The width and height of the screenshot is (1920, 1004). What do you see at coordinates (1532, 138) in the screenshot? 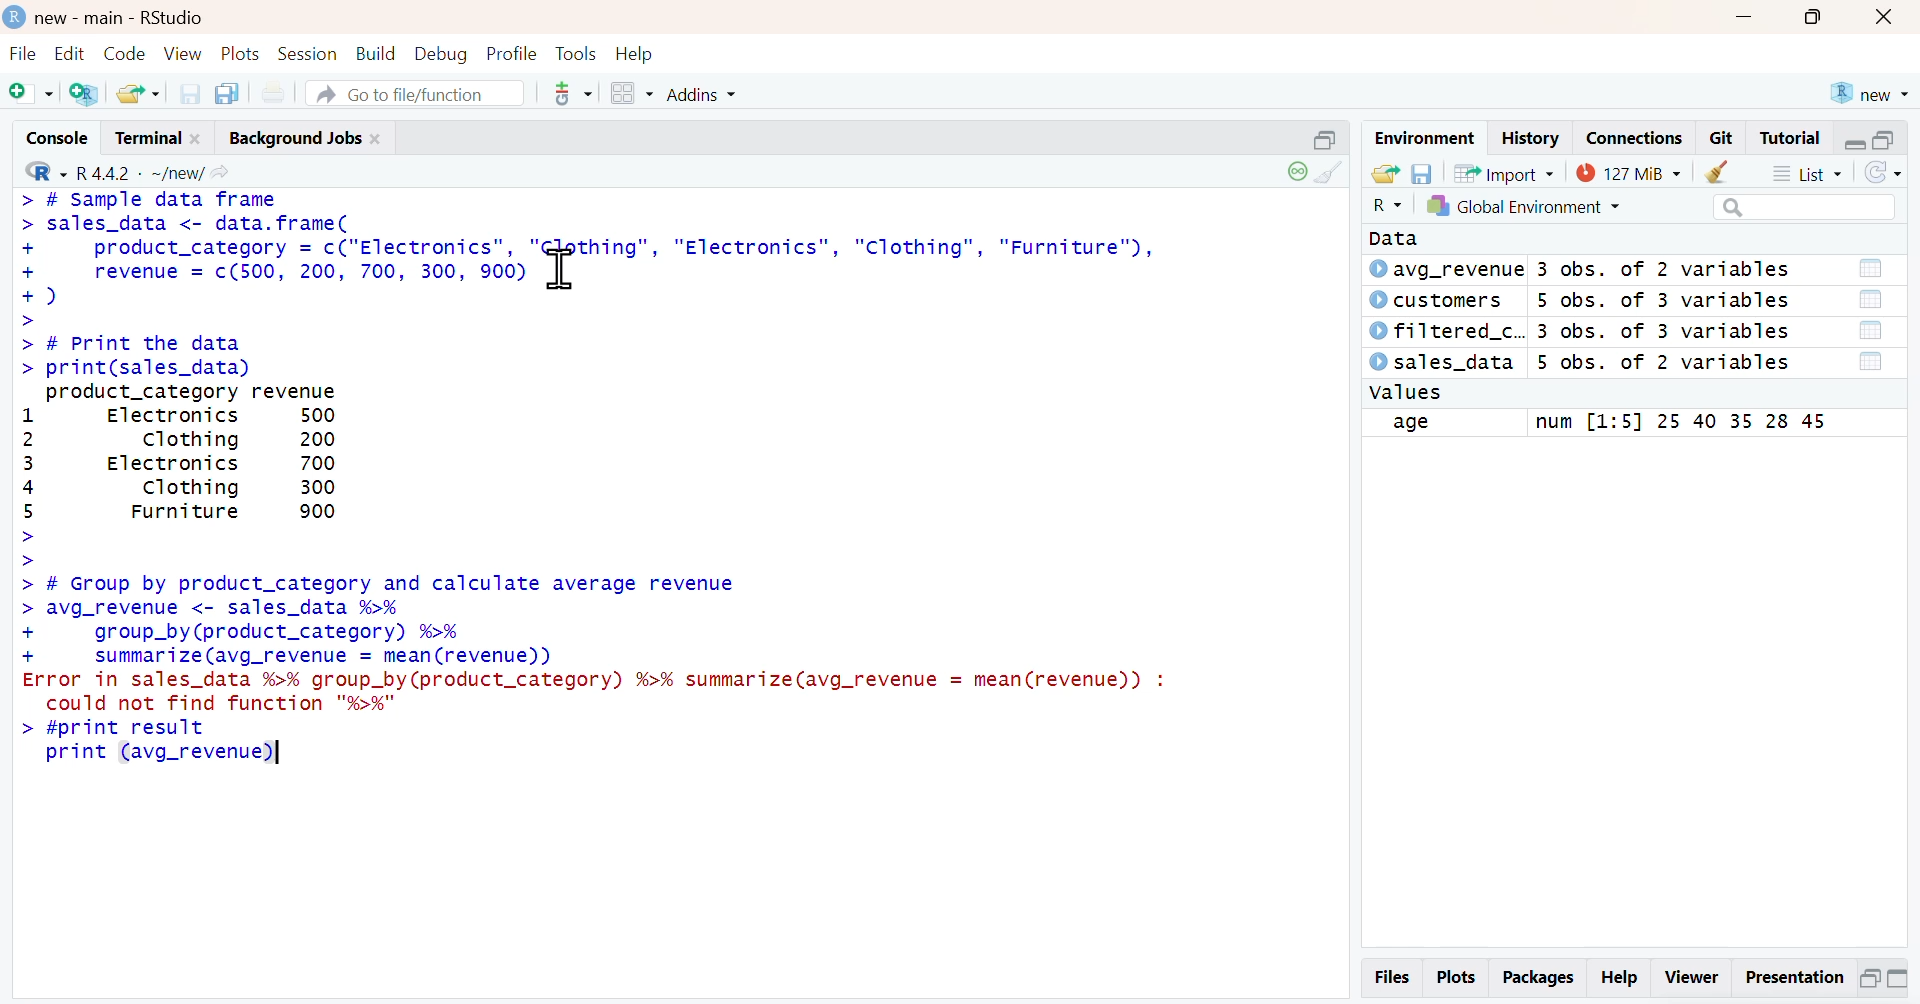
I see `History` at bounding box center [1532, 138].